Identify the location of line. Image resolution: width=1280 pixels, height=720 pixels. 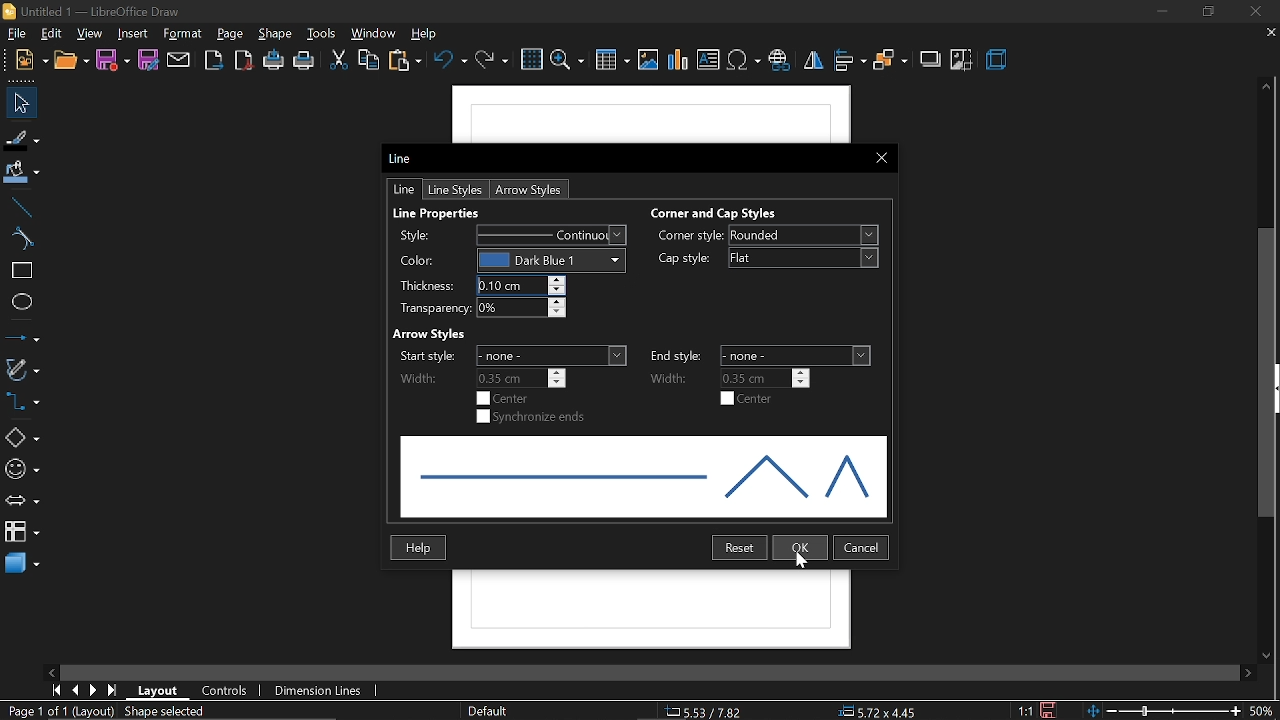
(22, 208).